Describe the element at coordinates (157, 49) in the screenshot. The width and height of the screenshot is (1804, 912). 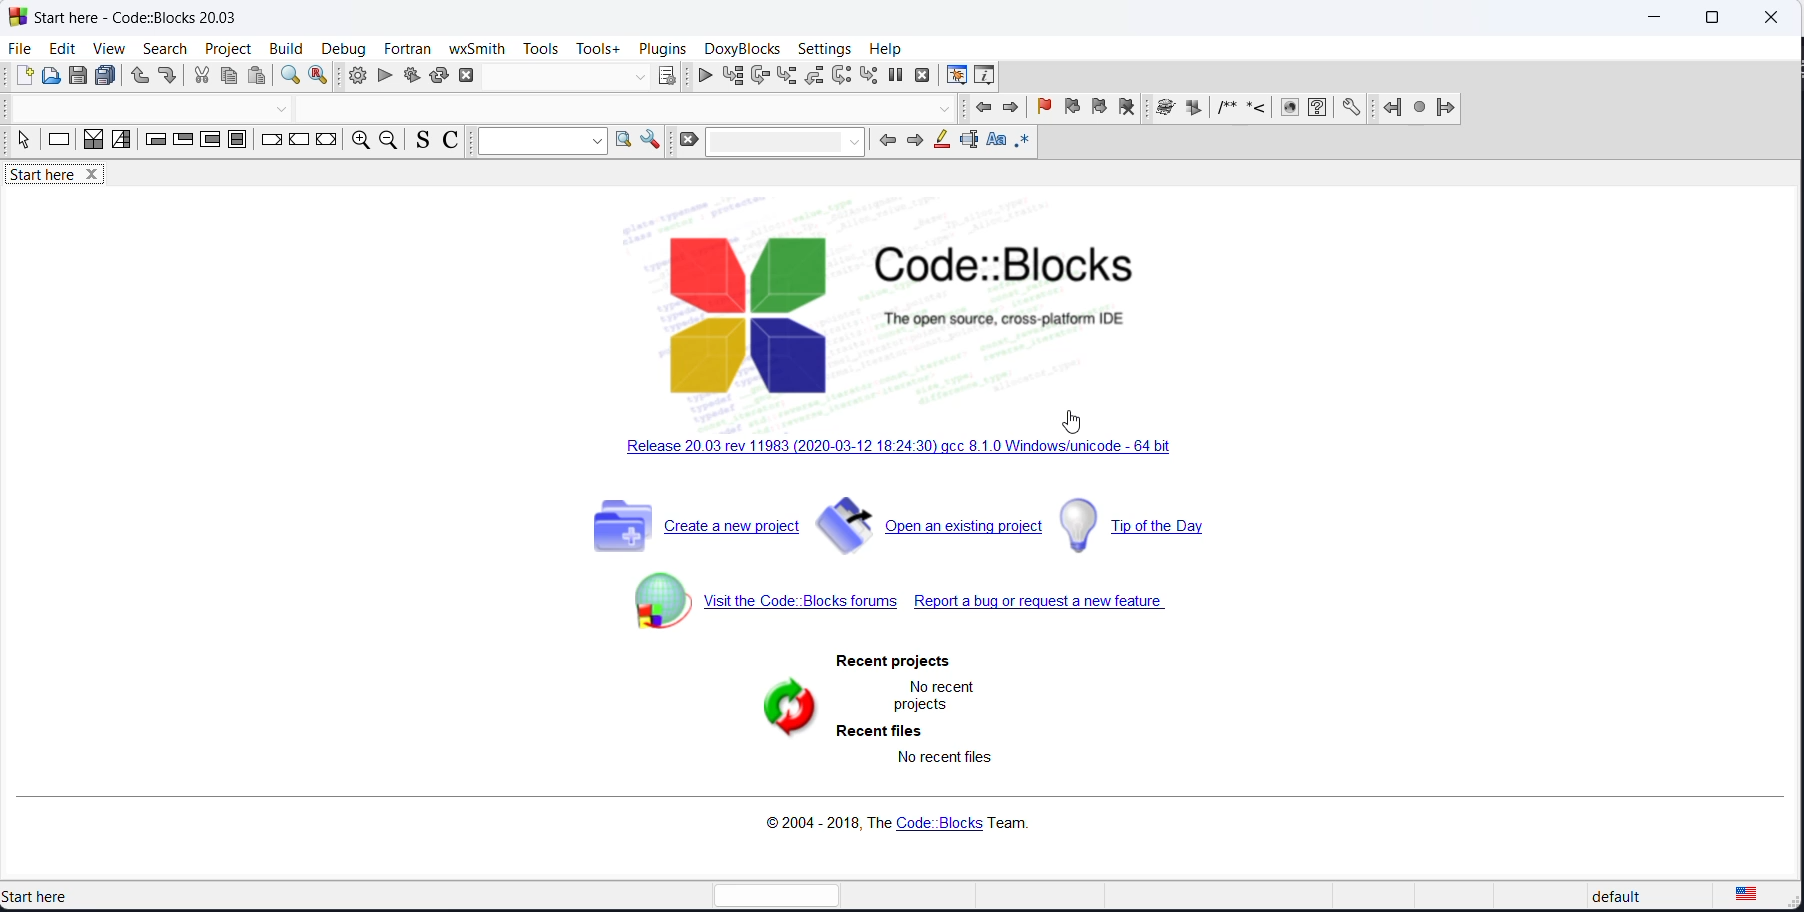
I see `search` at that location.